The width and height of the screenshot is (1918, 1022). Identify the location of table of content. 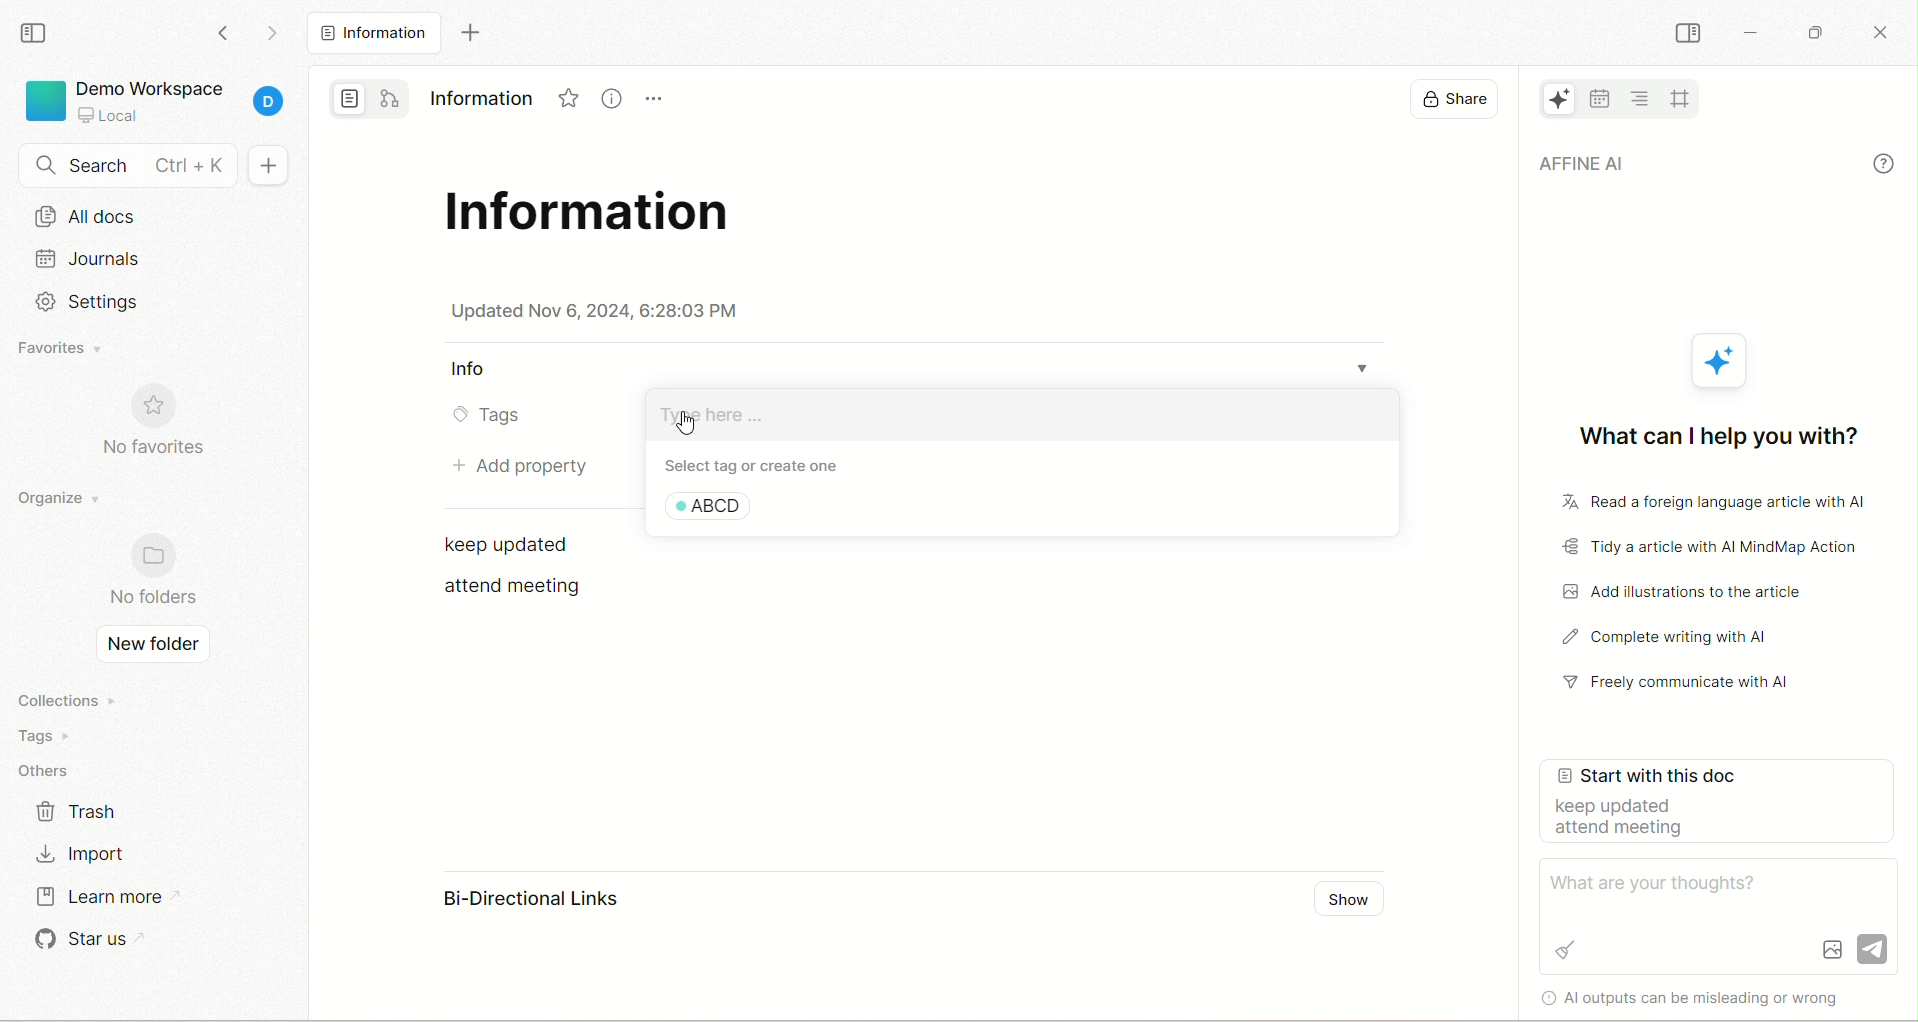
(1642, 96).